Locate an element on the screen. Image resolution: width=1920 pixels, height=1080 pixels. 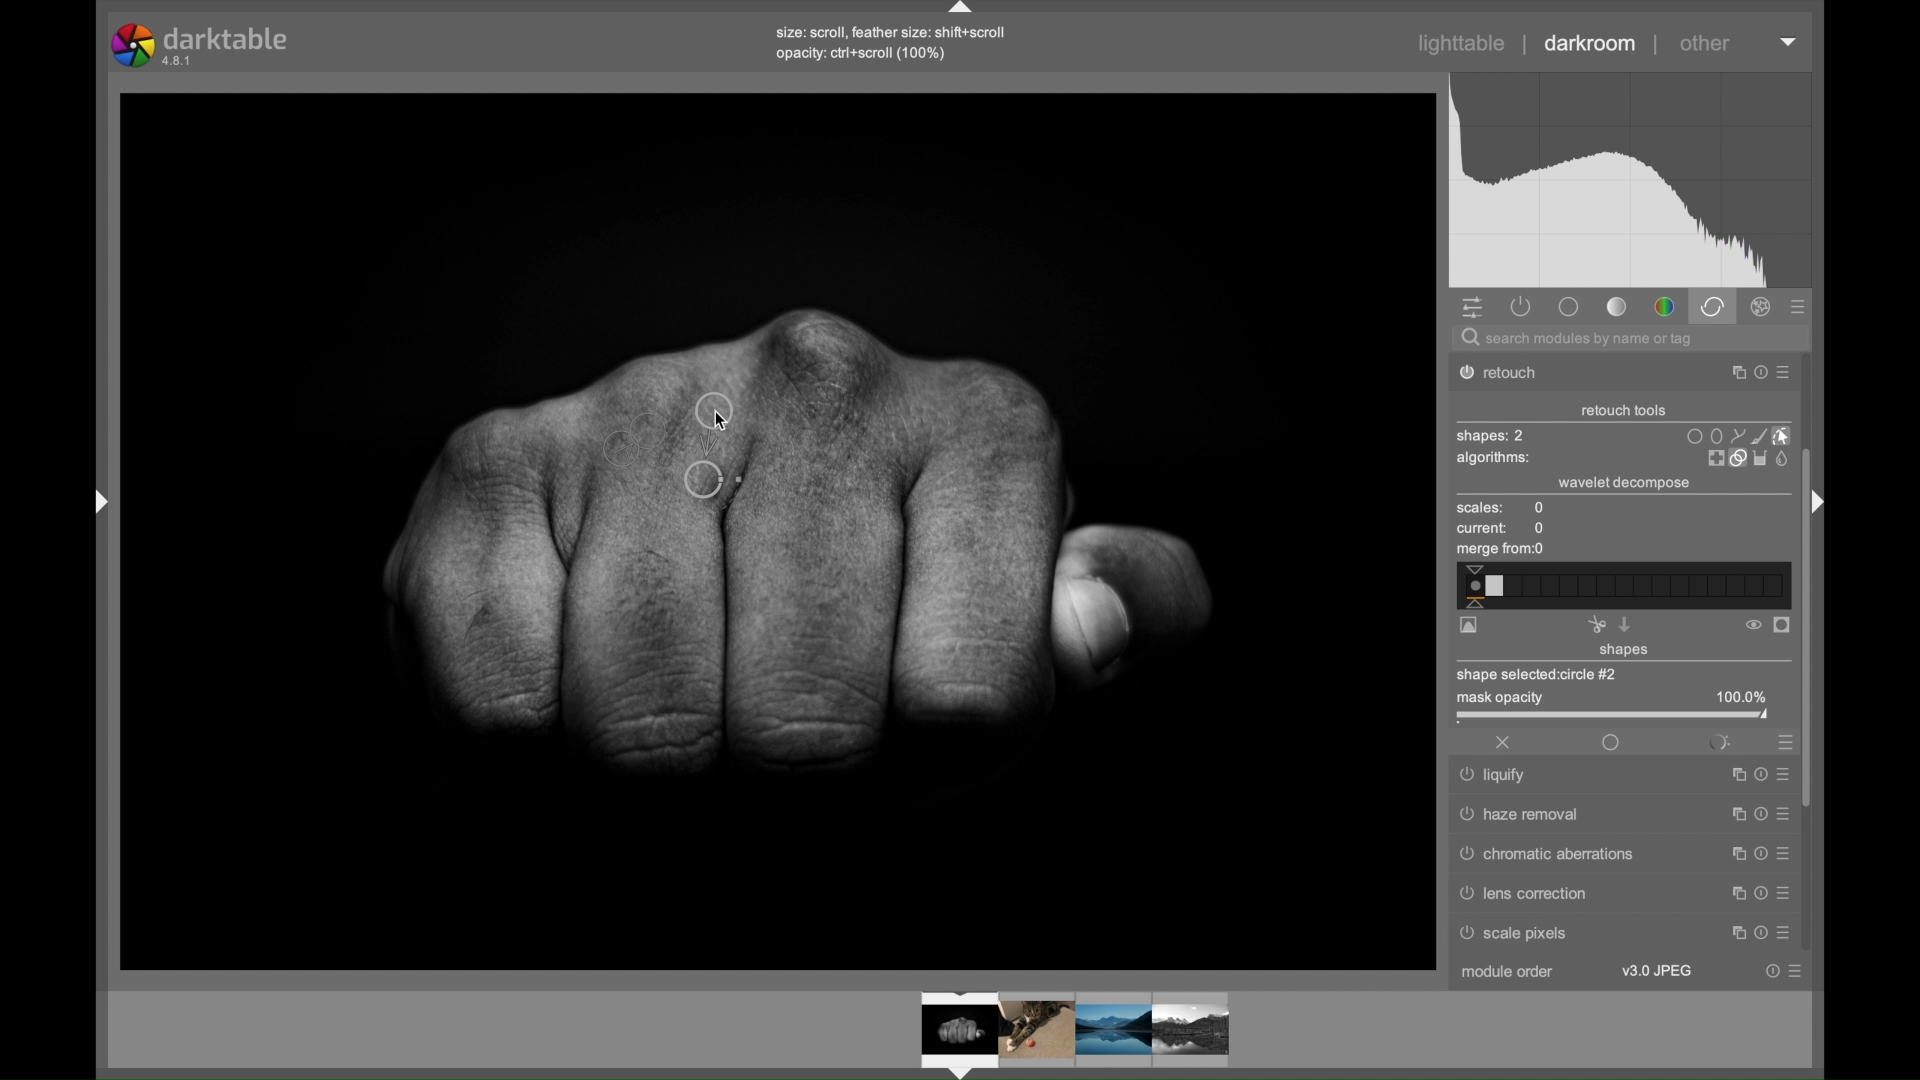
scroll box is located at coordinates (1810, 637).